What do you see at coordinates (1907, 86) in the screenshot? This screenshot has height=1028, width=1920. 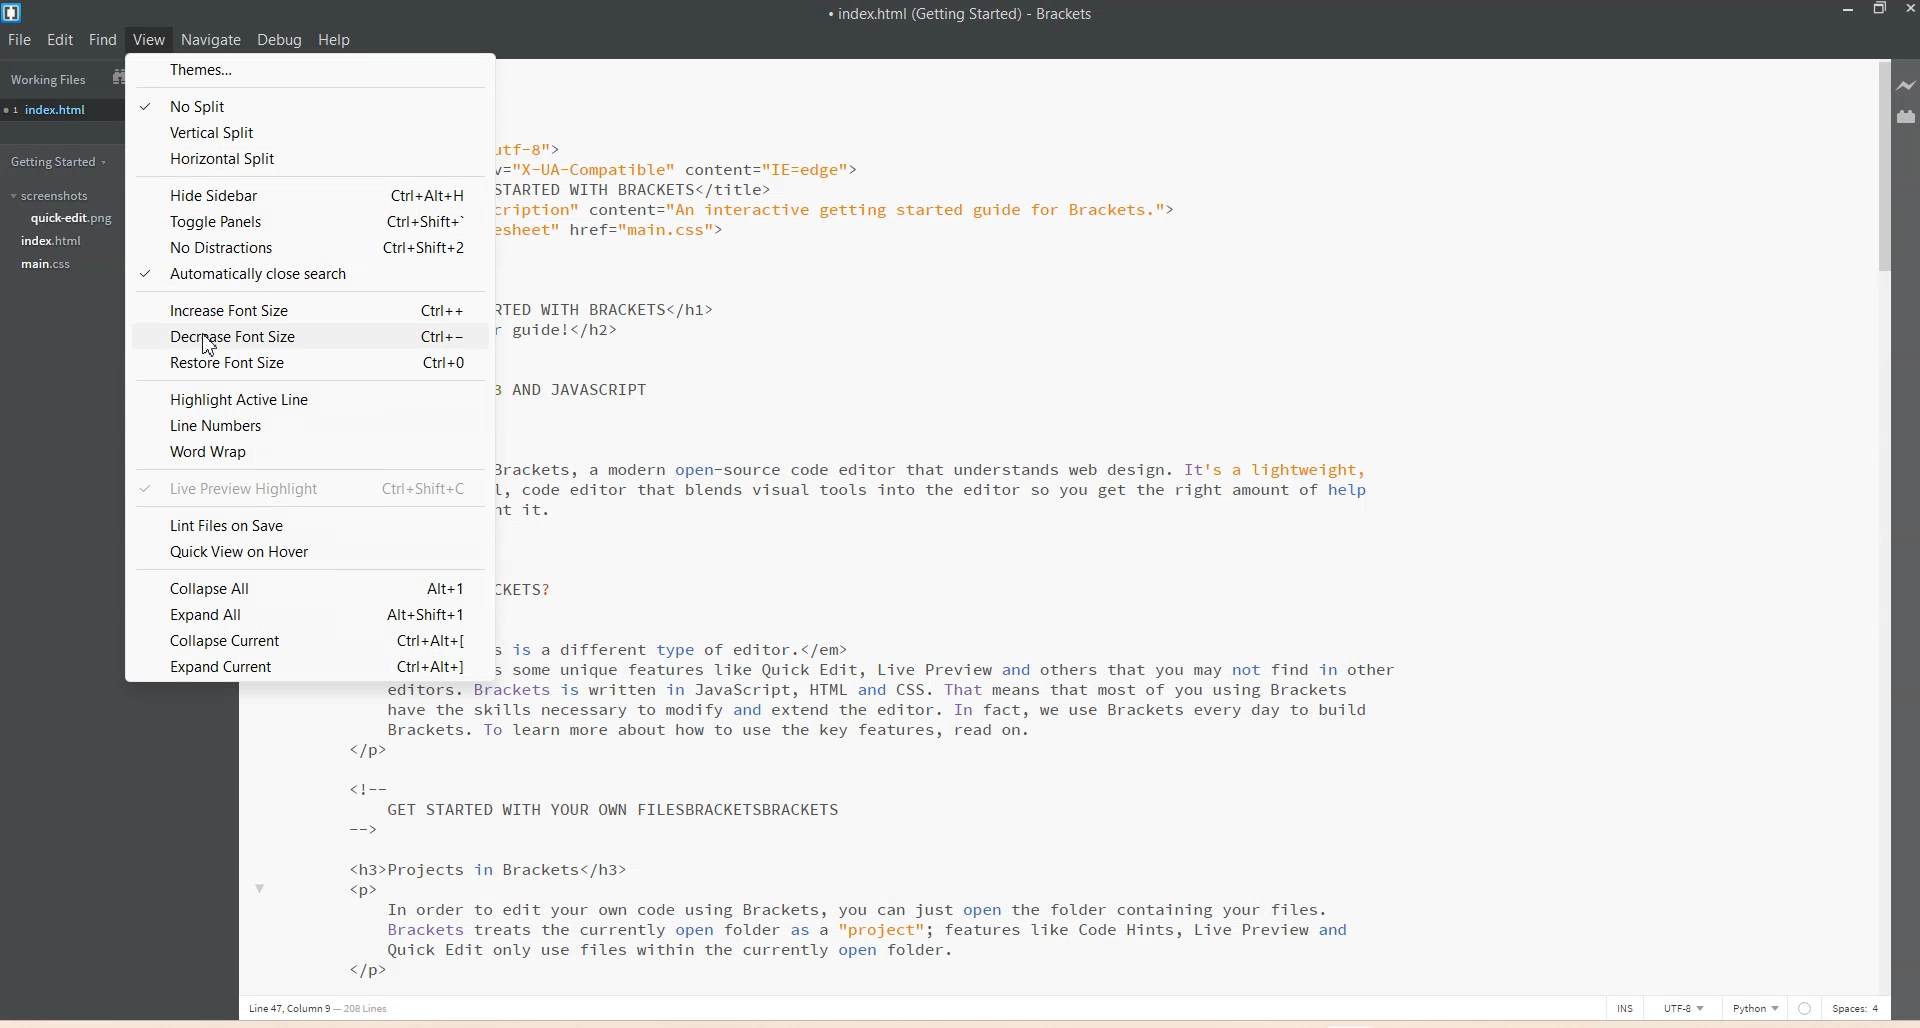 I see `Live Preview` at bounding box center [1907, 86].